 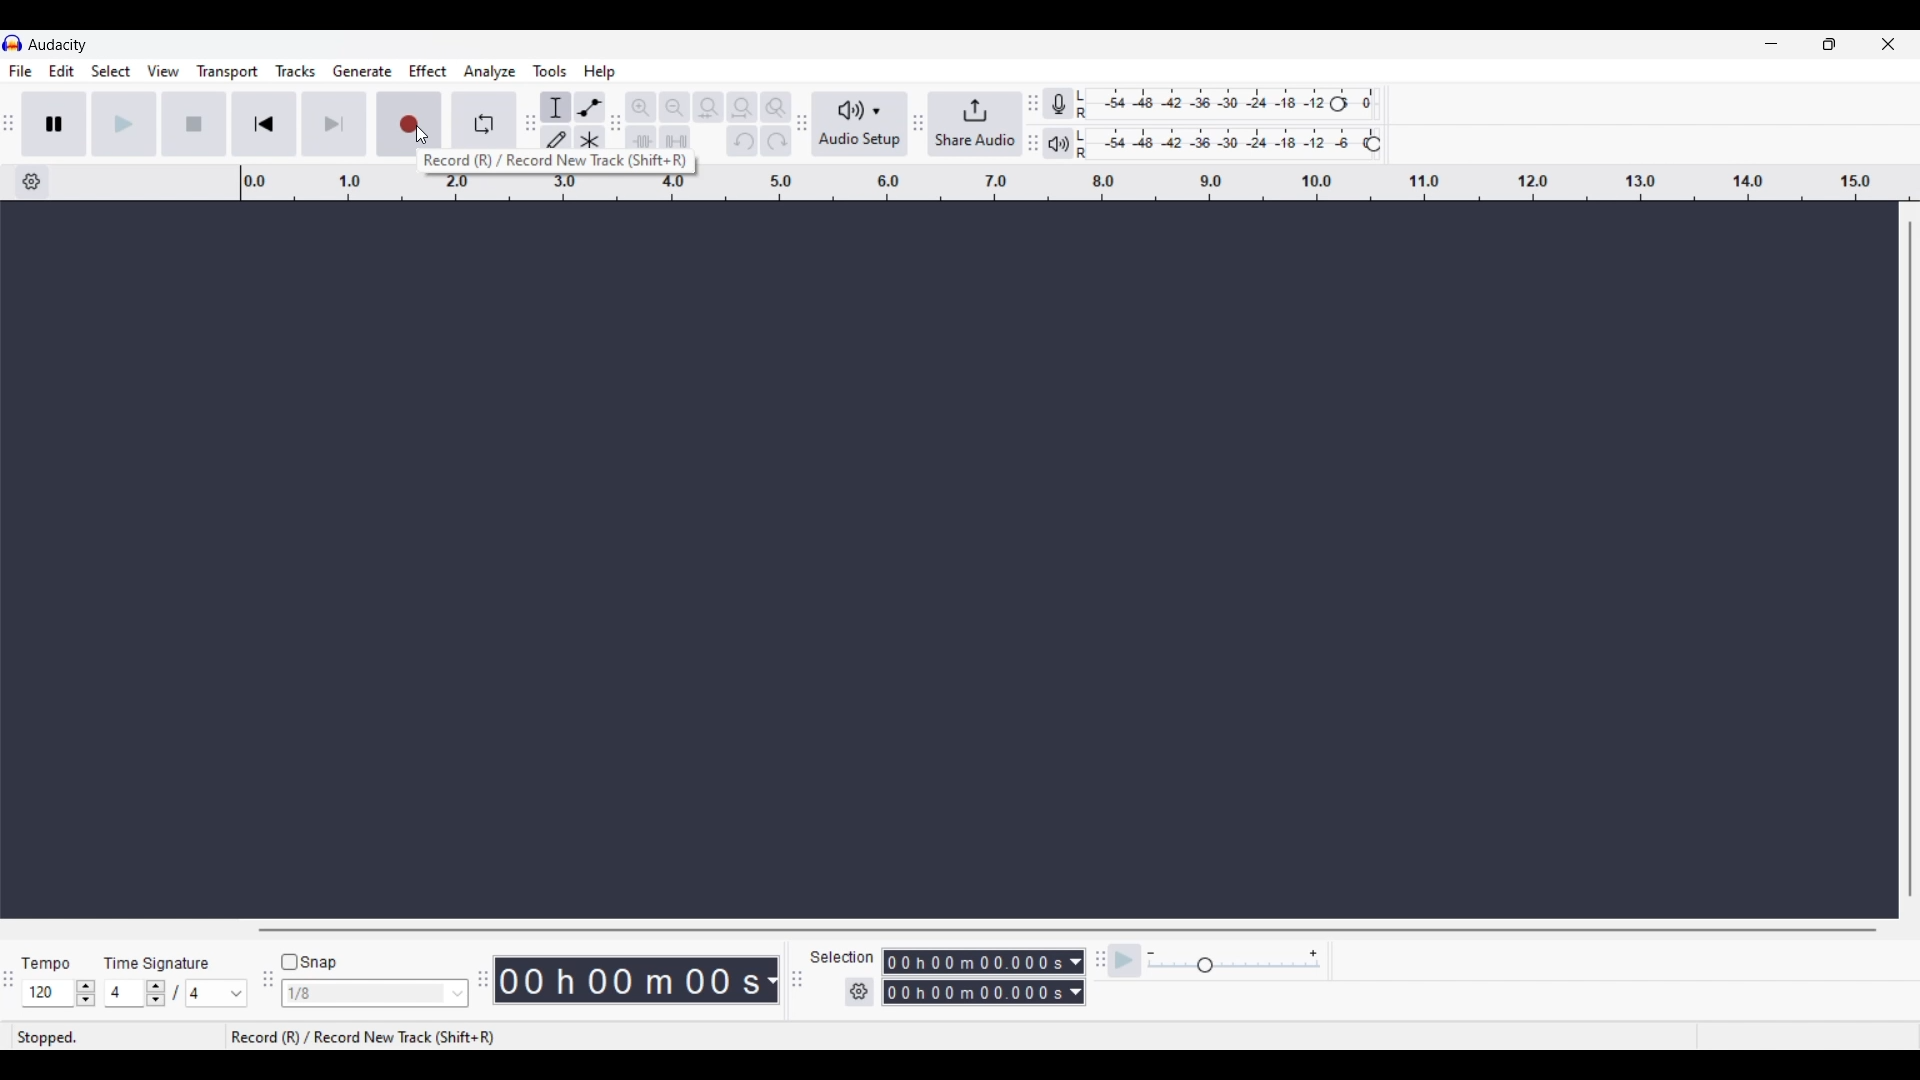 What do you see at coordinates (801, 126) in the screenshot?
I see `toolbar` at bounding box center [801, 126].